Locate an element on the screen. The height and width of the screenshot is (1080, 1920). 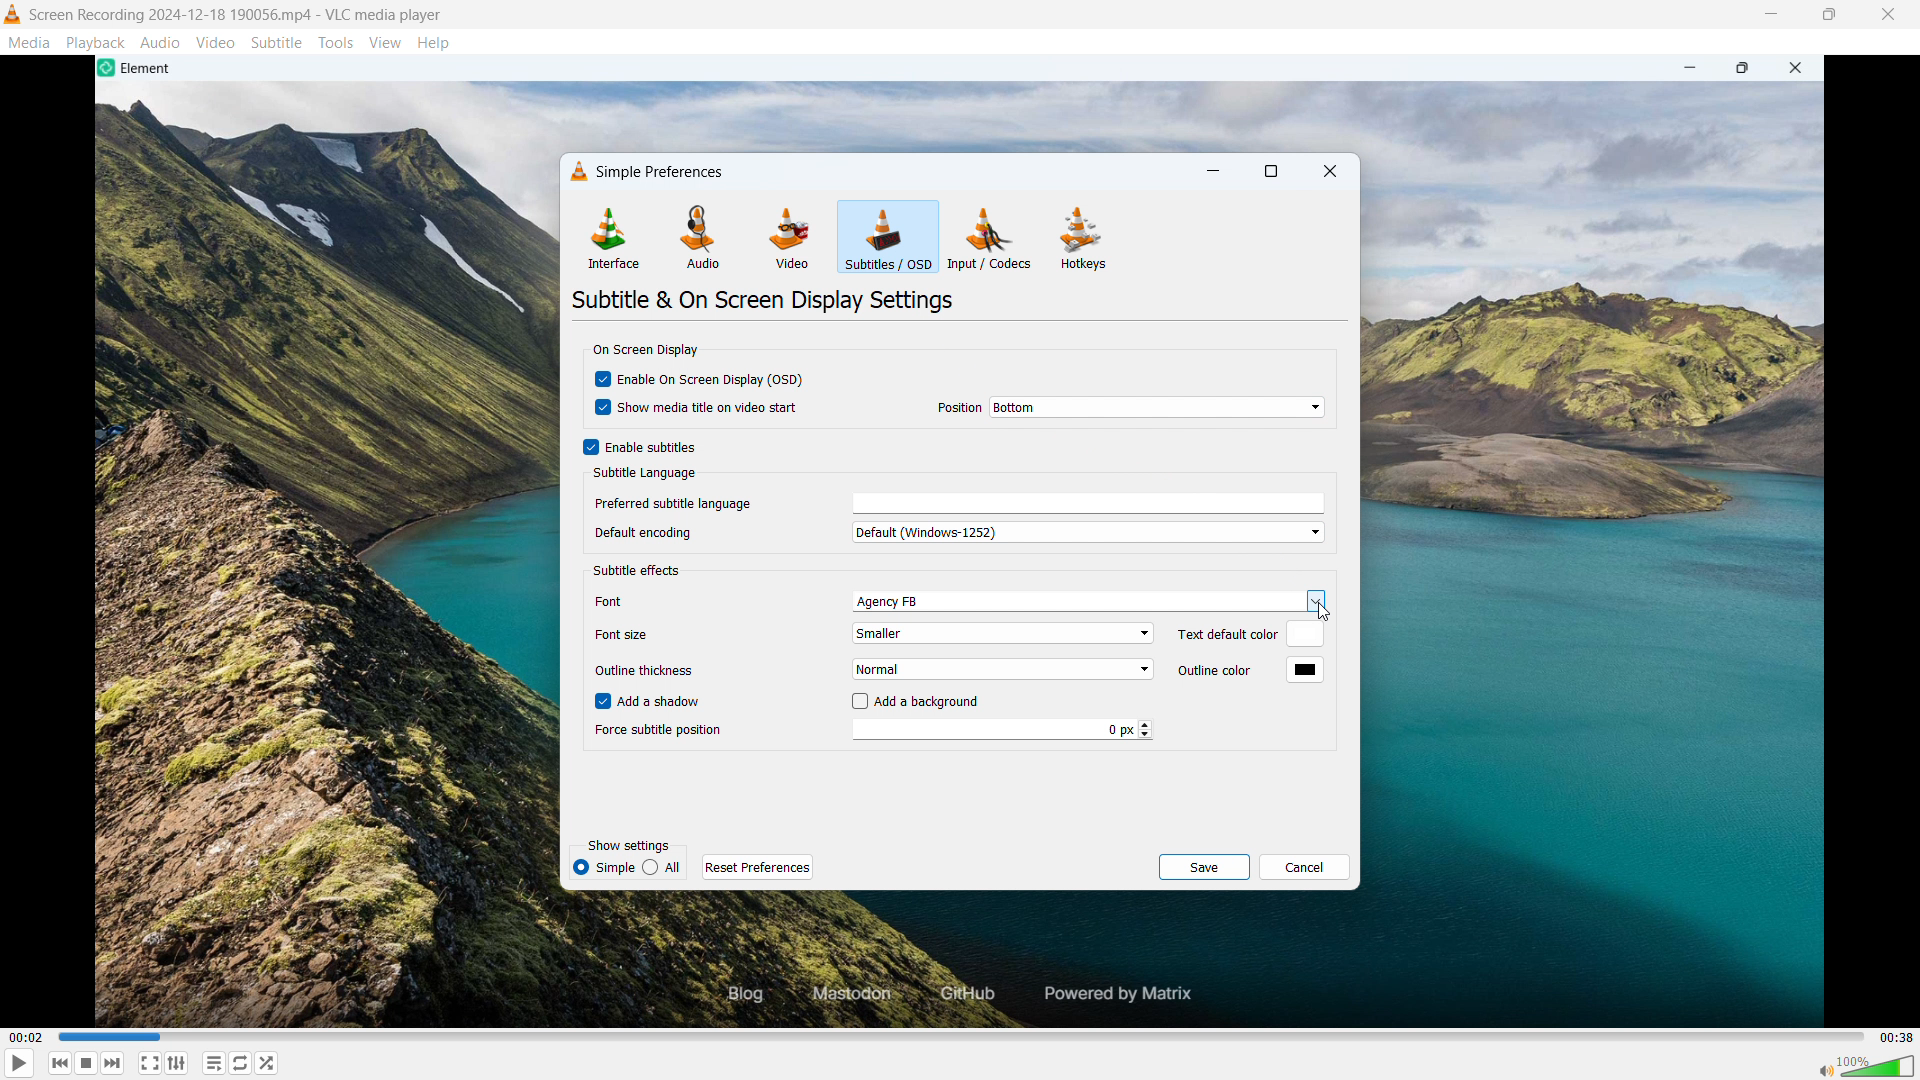
set font size is located at coordinates (1002, 633).